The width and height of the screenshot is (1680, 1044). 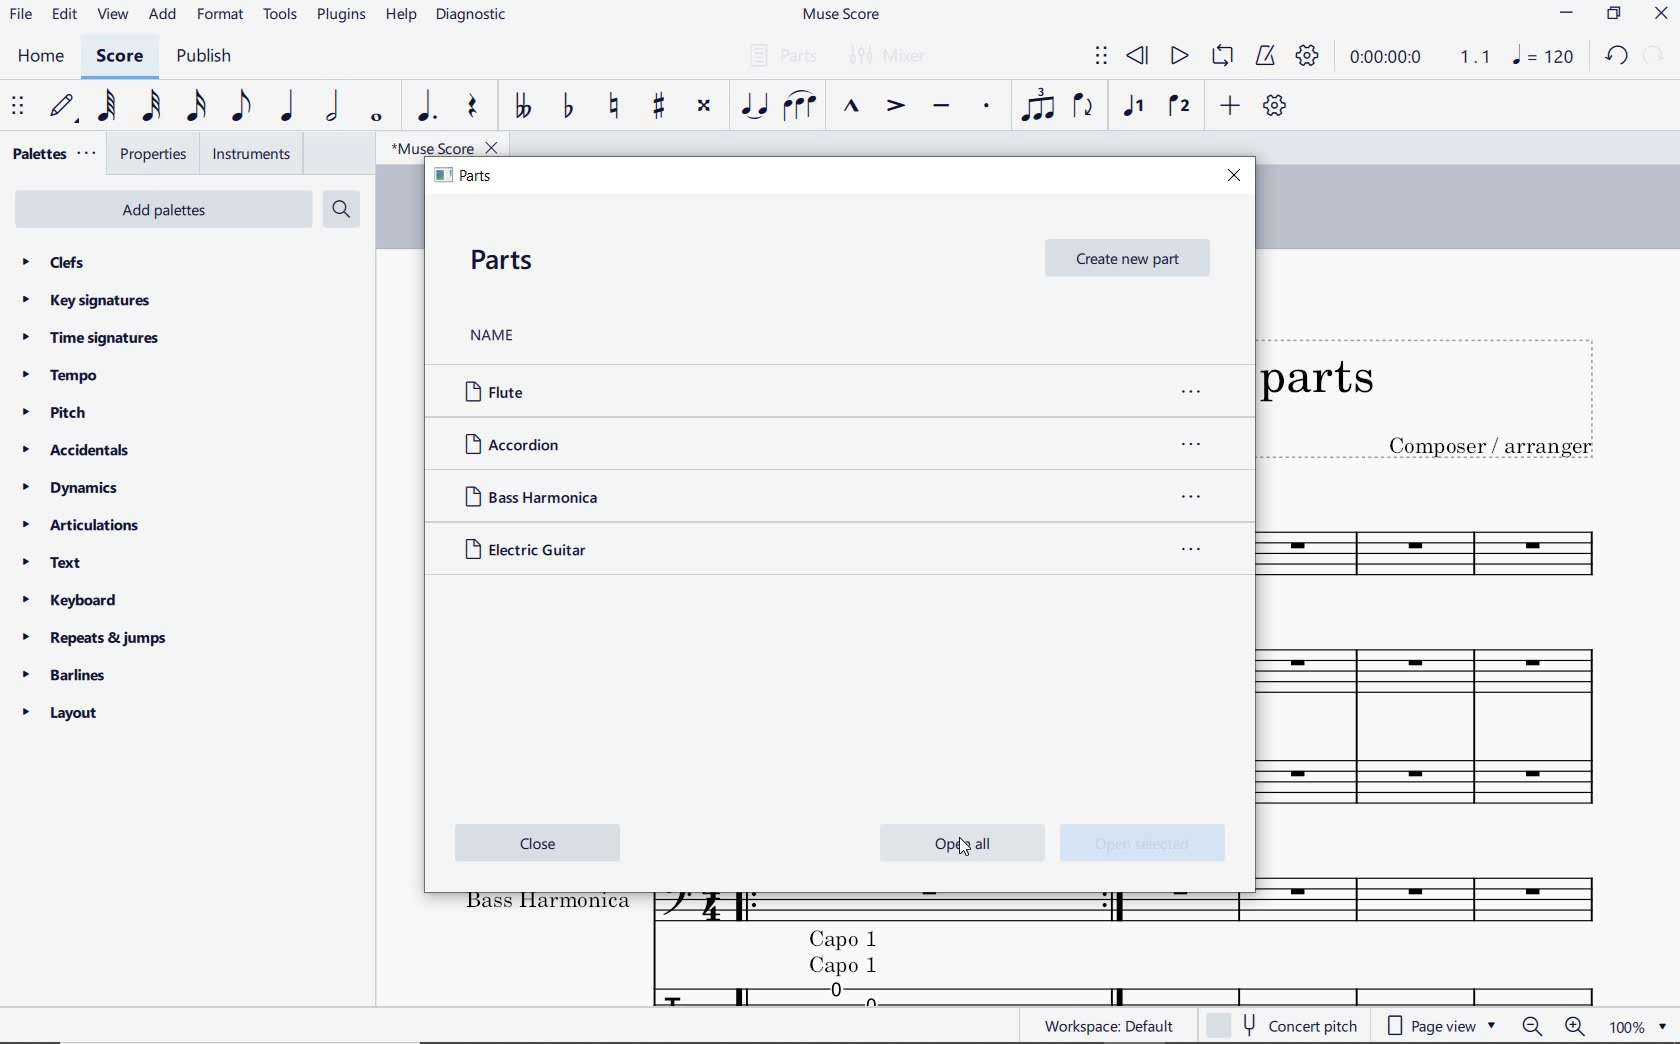 What do you see at coordinates (852, 108) in the screenshot?
I see `marcato` at bounding box center [852, 108].